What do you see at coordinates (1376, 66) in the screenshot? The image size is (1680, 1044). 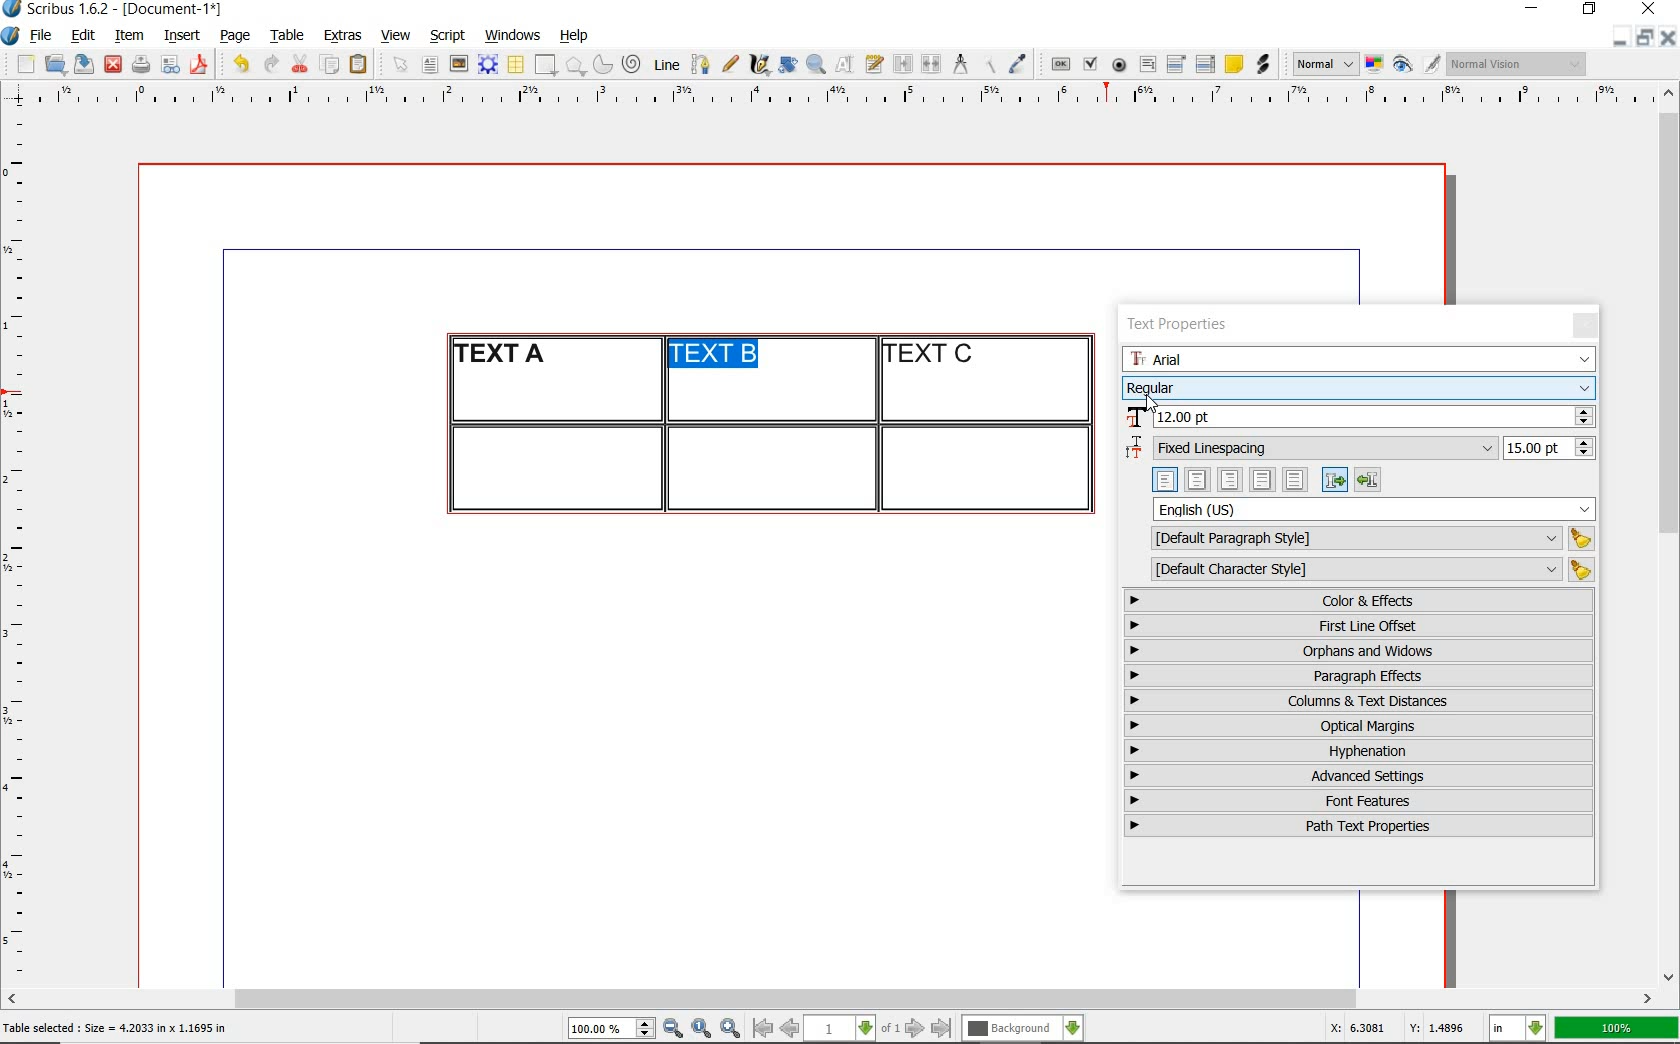 I see `toggle color management` at bounding box center [1376, 66].